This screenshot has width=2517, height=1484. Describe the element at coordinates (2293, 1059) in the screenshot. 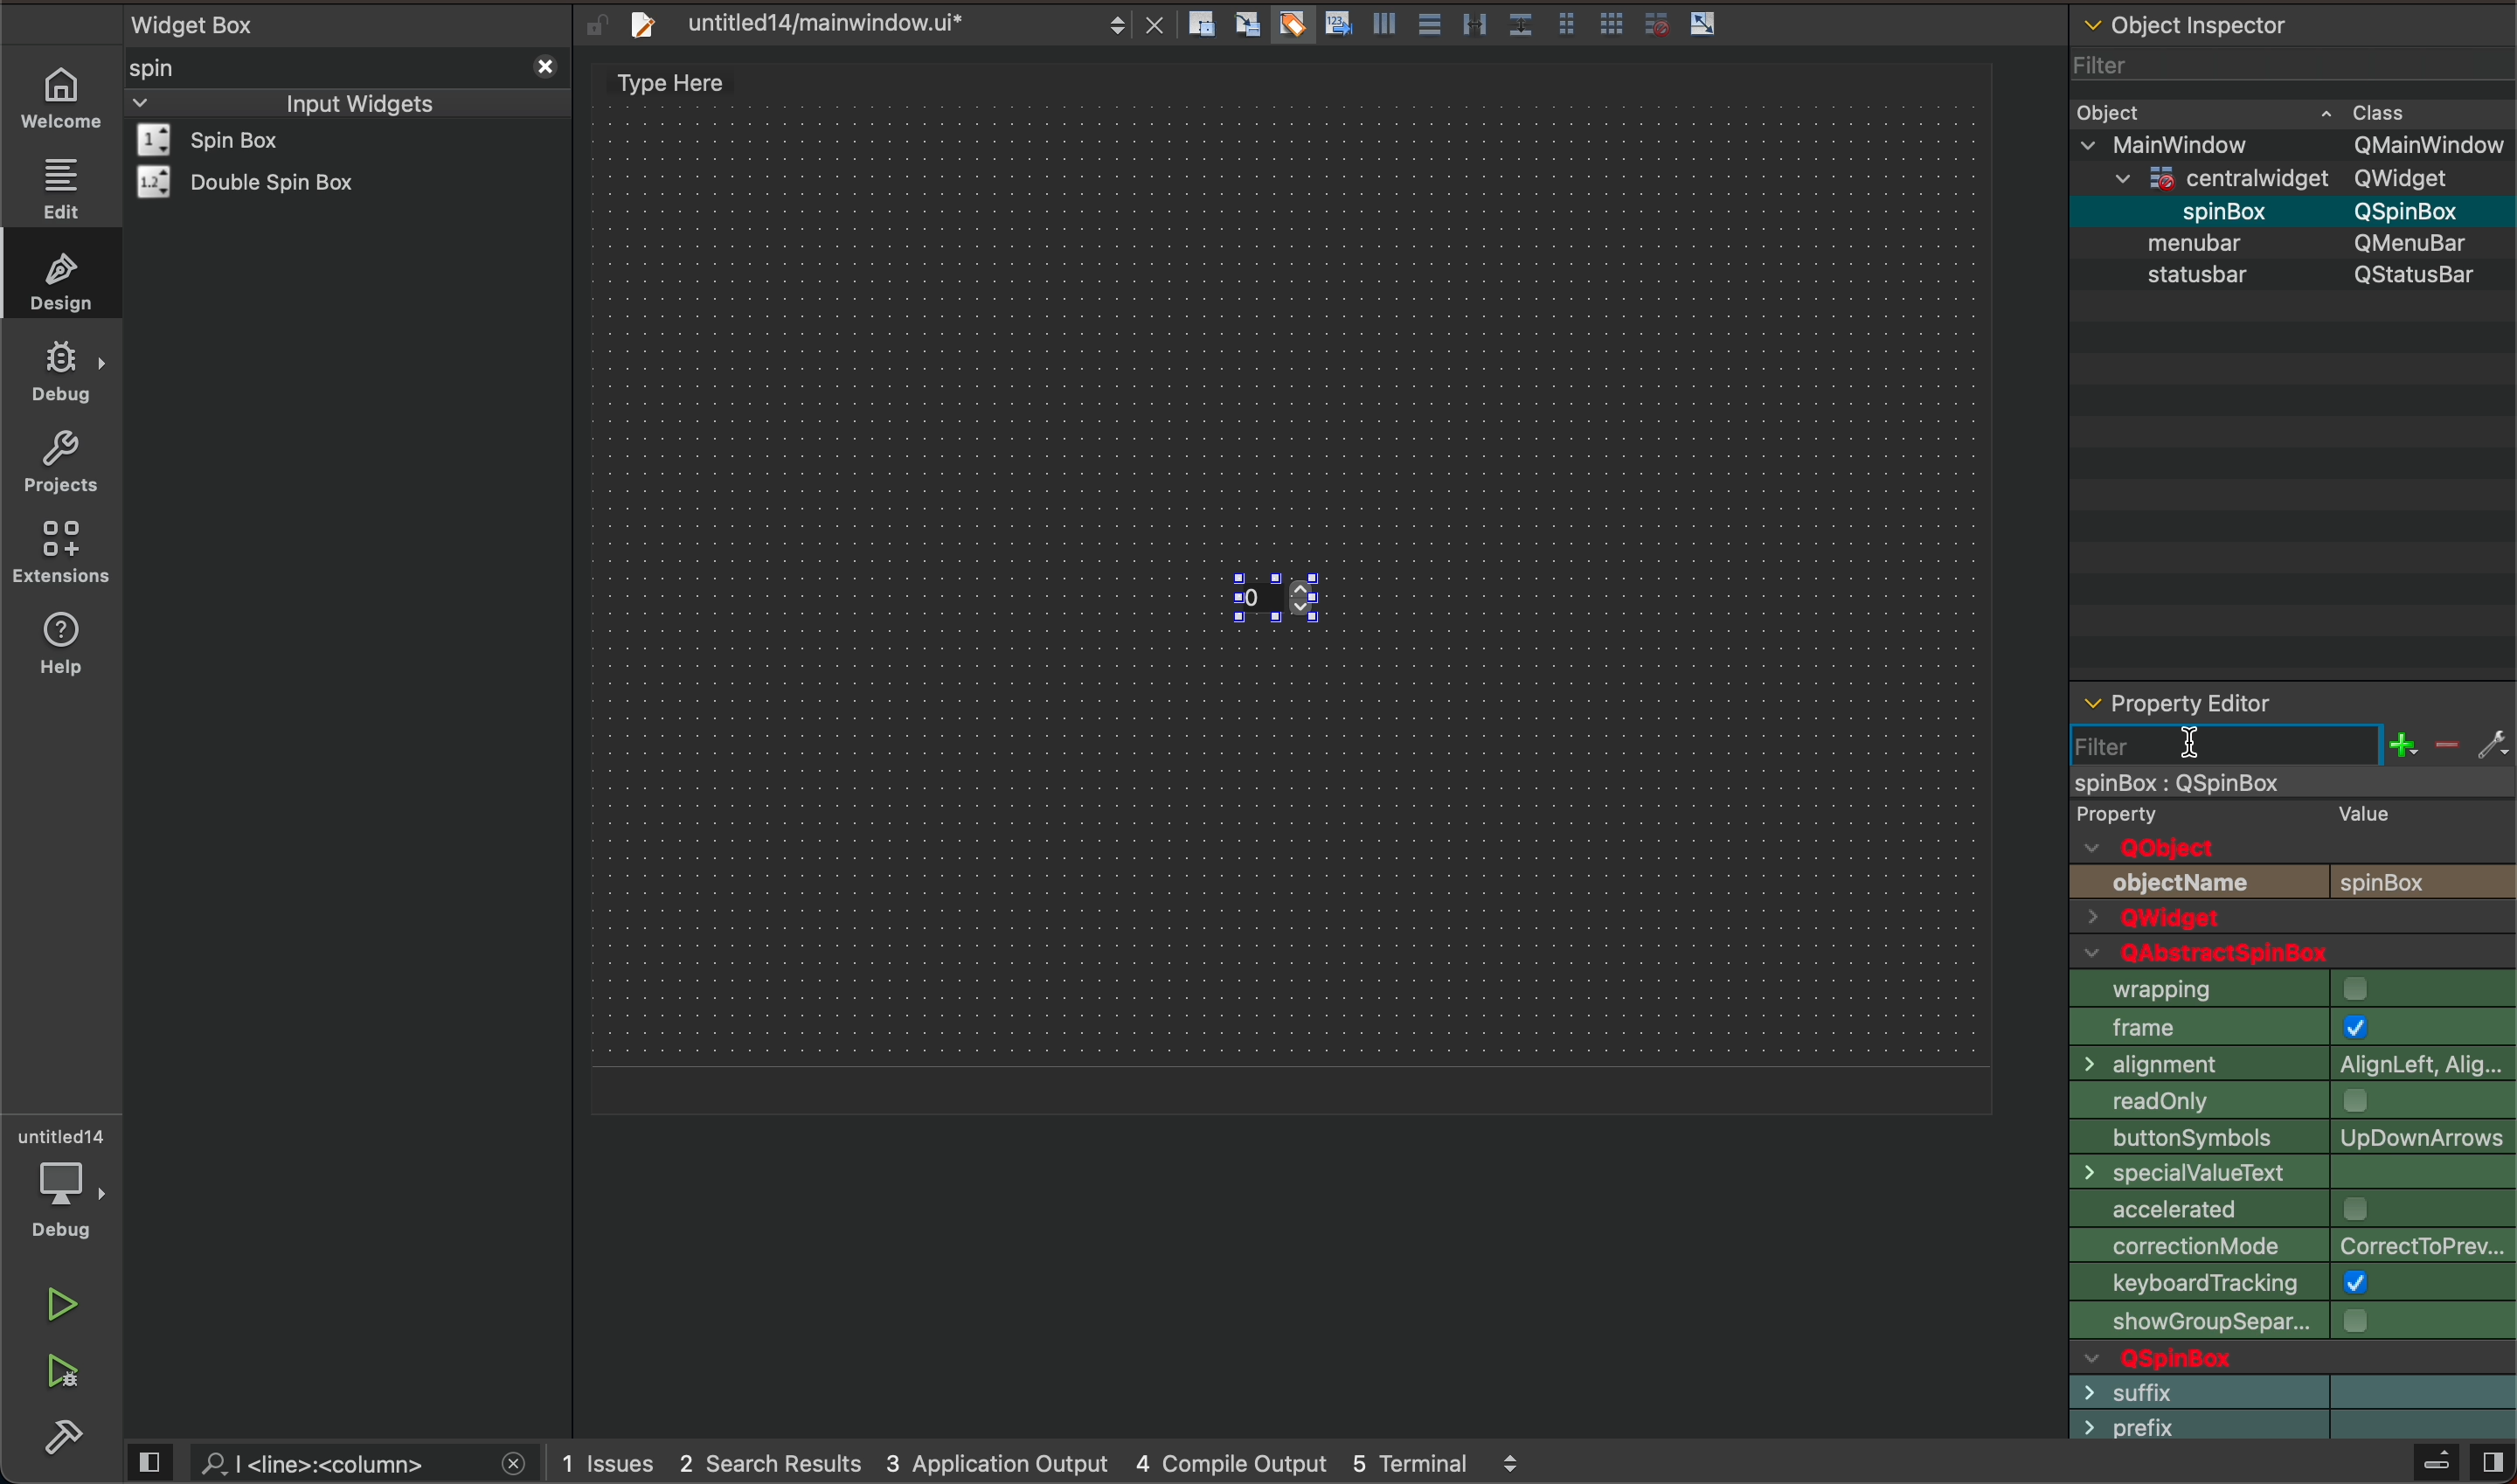

I see `animated` at that location.